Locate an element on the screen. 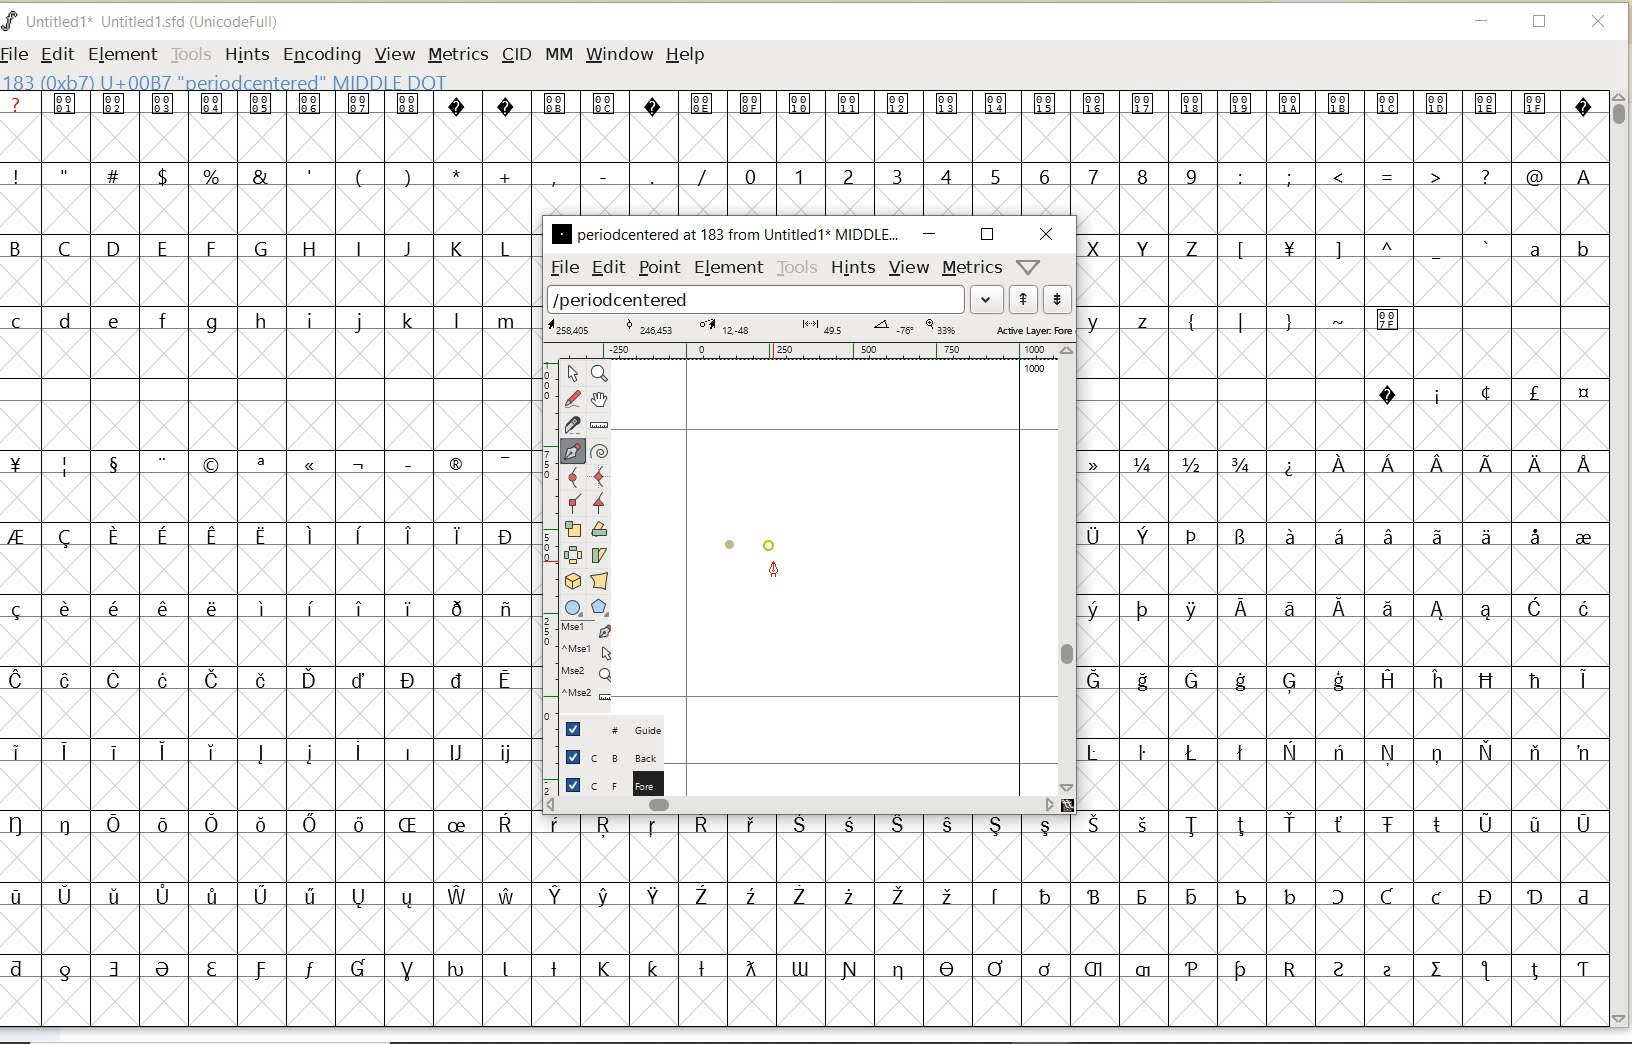 The width and height of the screenshot is (1632, 1044). rectangle or ellipse is located at coordinates (573, 607).